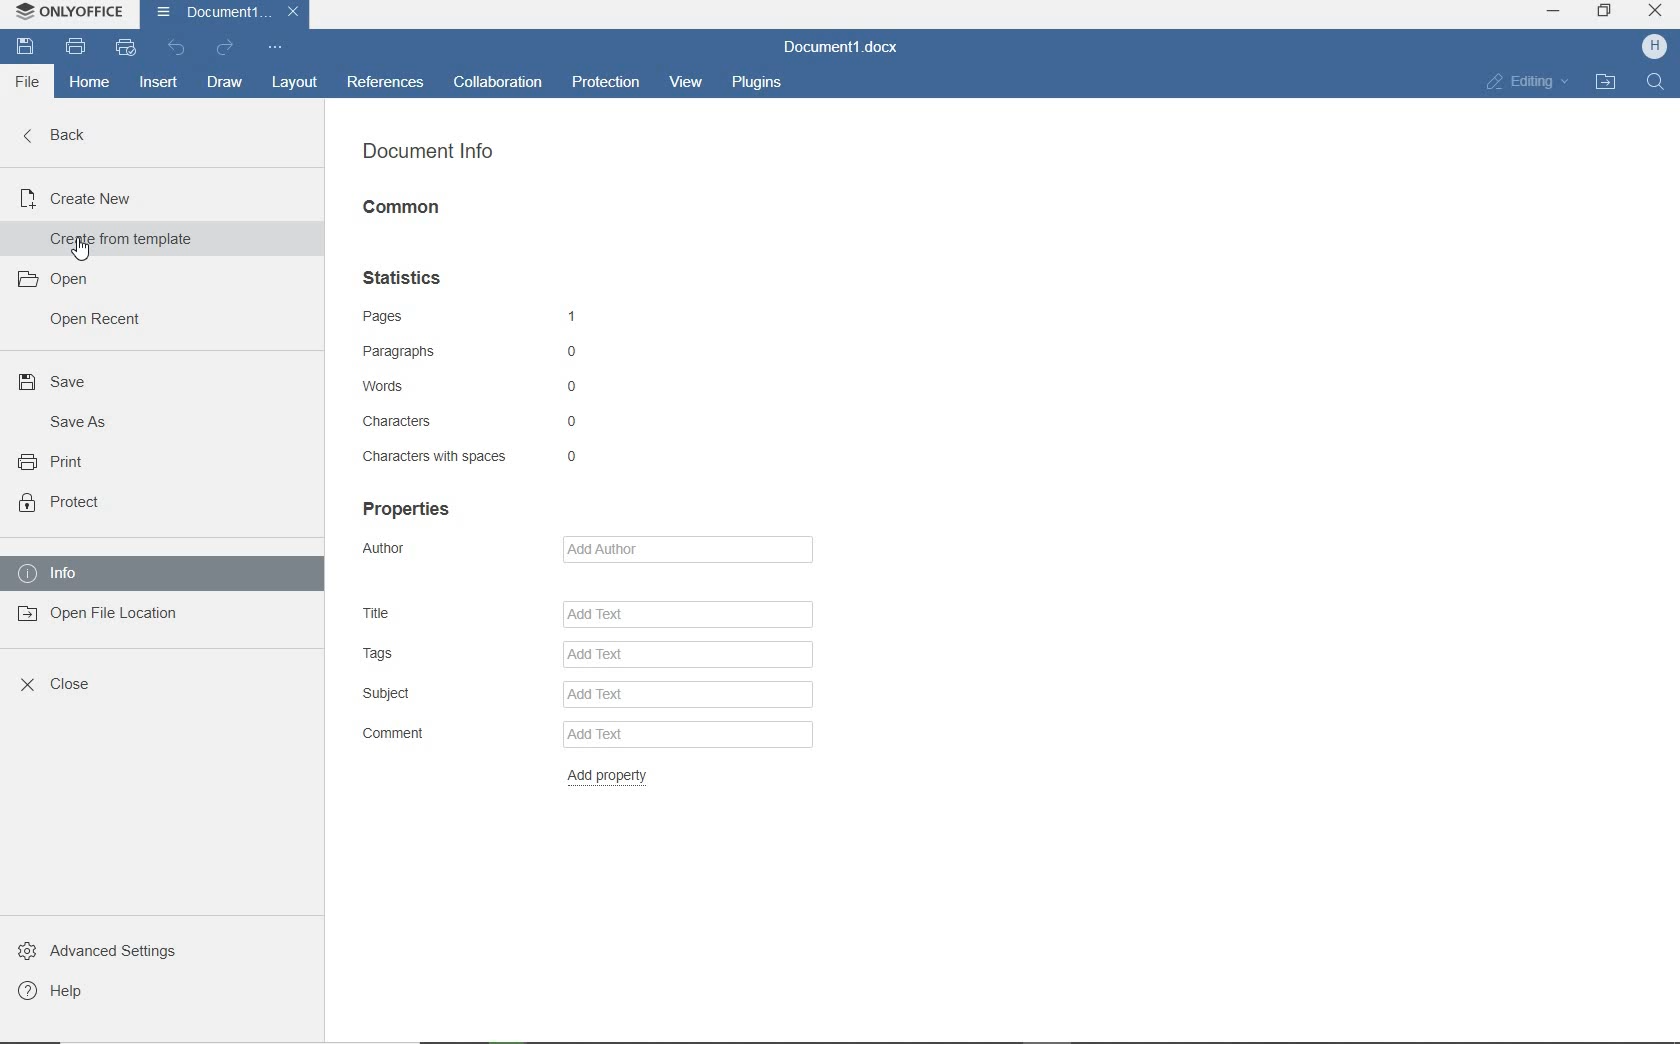 The height and width of the screenshot is (1044, 1680). Describe the element at coordinates (225, 83) in the screenshot. I see `draw` at that location.